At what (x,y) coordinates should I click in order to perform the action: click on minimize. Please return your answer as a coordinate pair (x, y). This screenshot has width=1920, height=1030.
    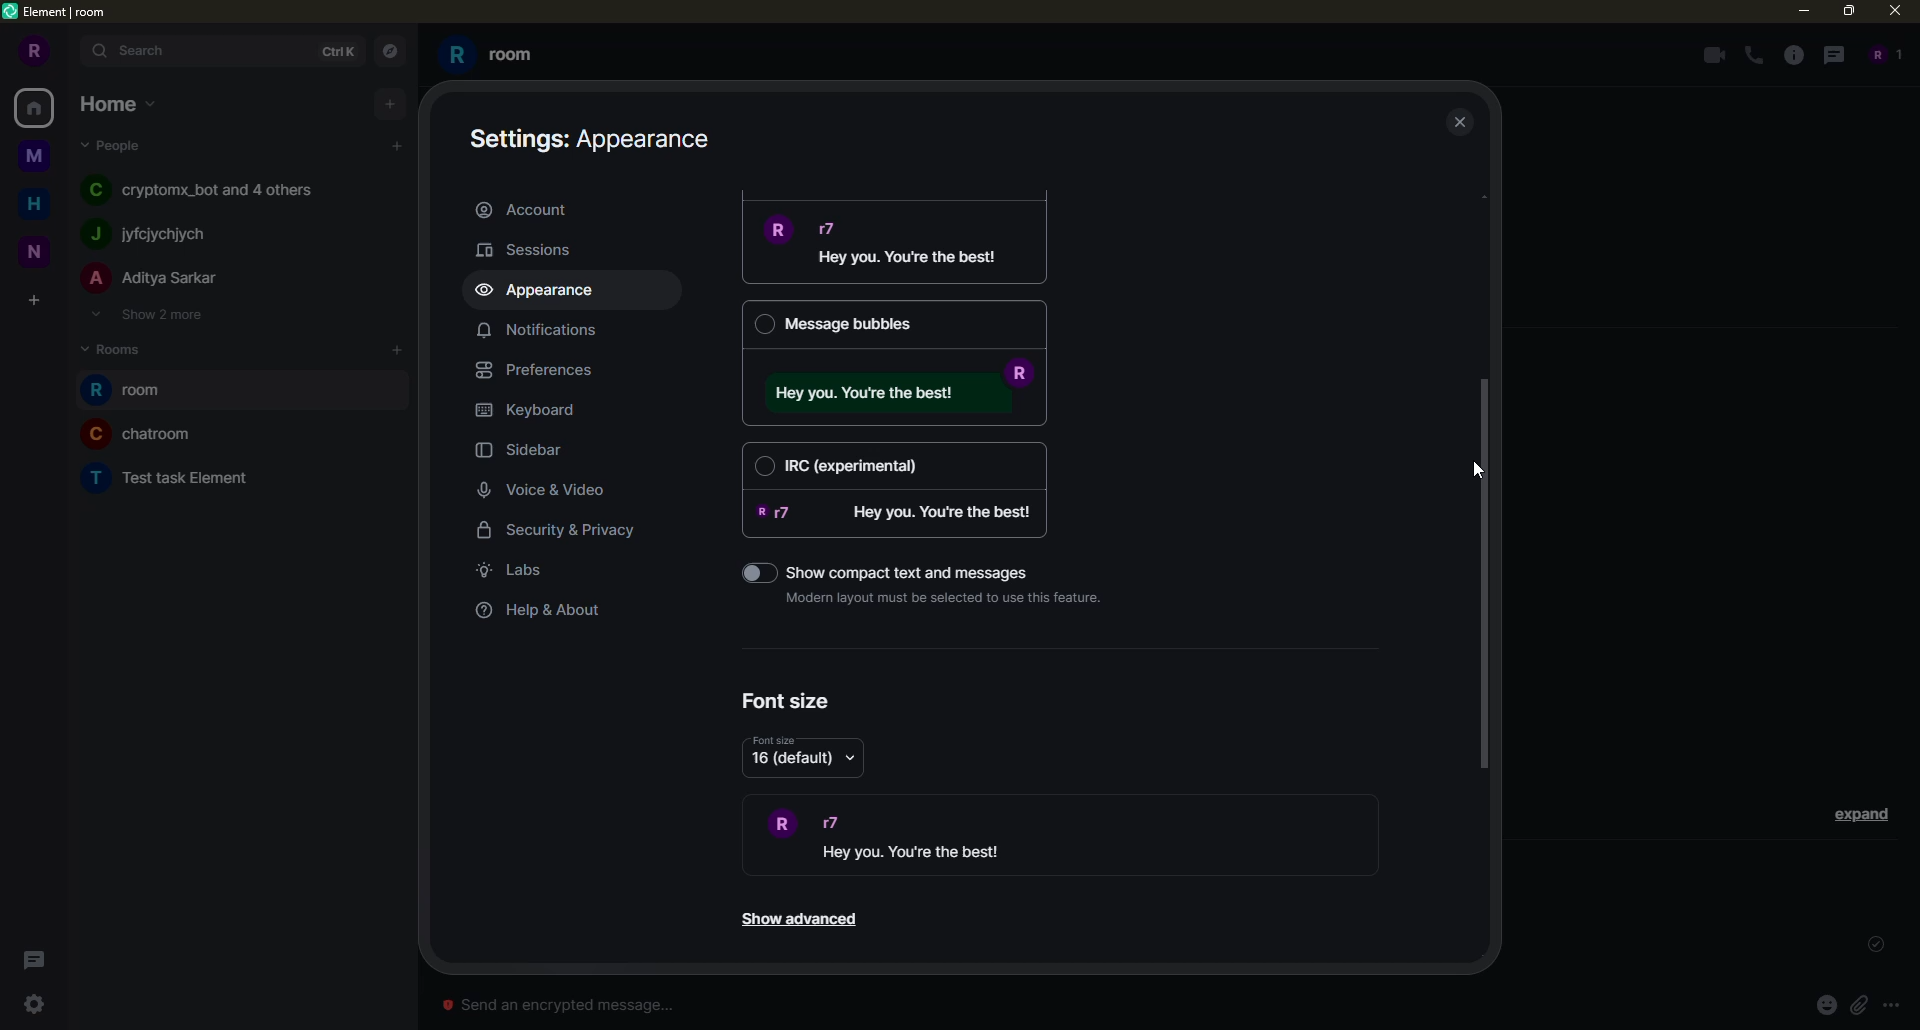
    Looking at the image, I should click on (1797, 10).